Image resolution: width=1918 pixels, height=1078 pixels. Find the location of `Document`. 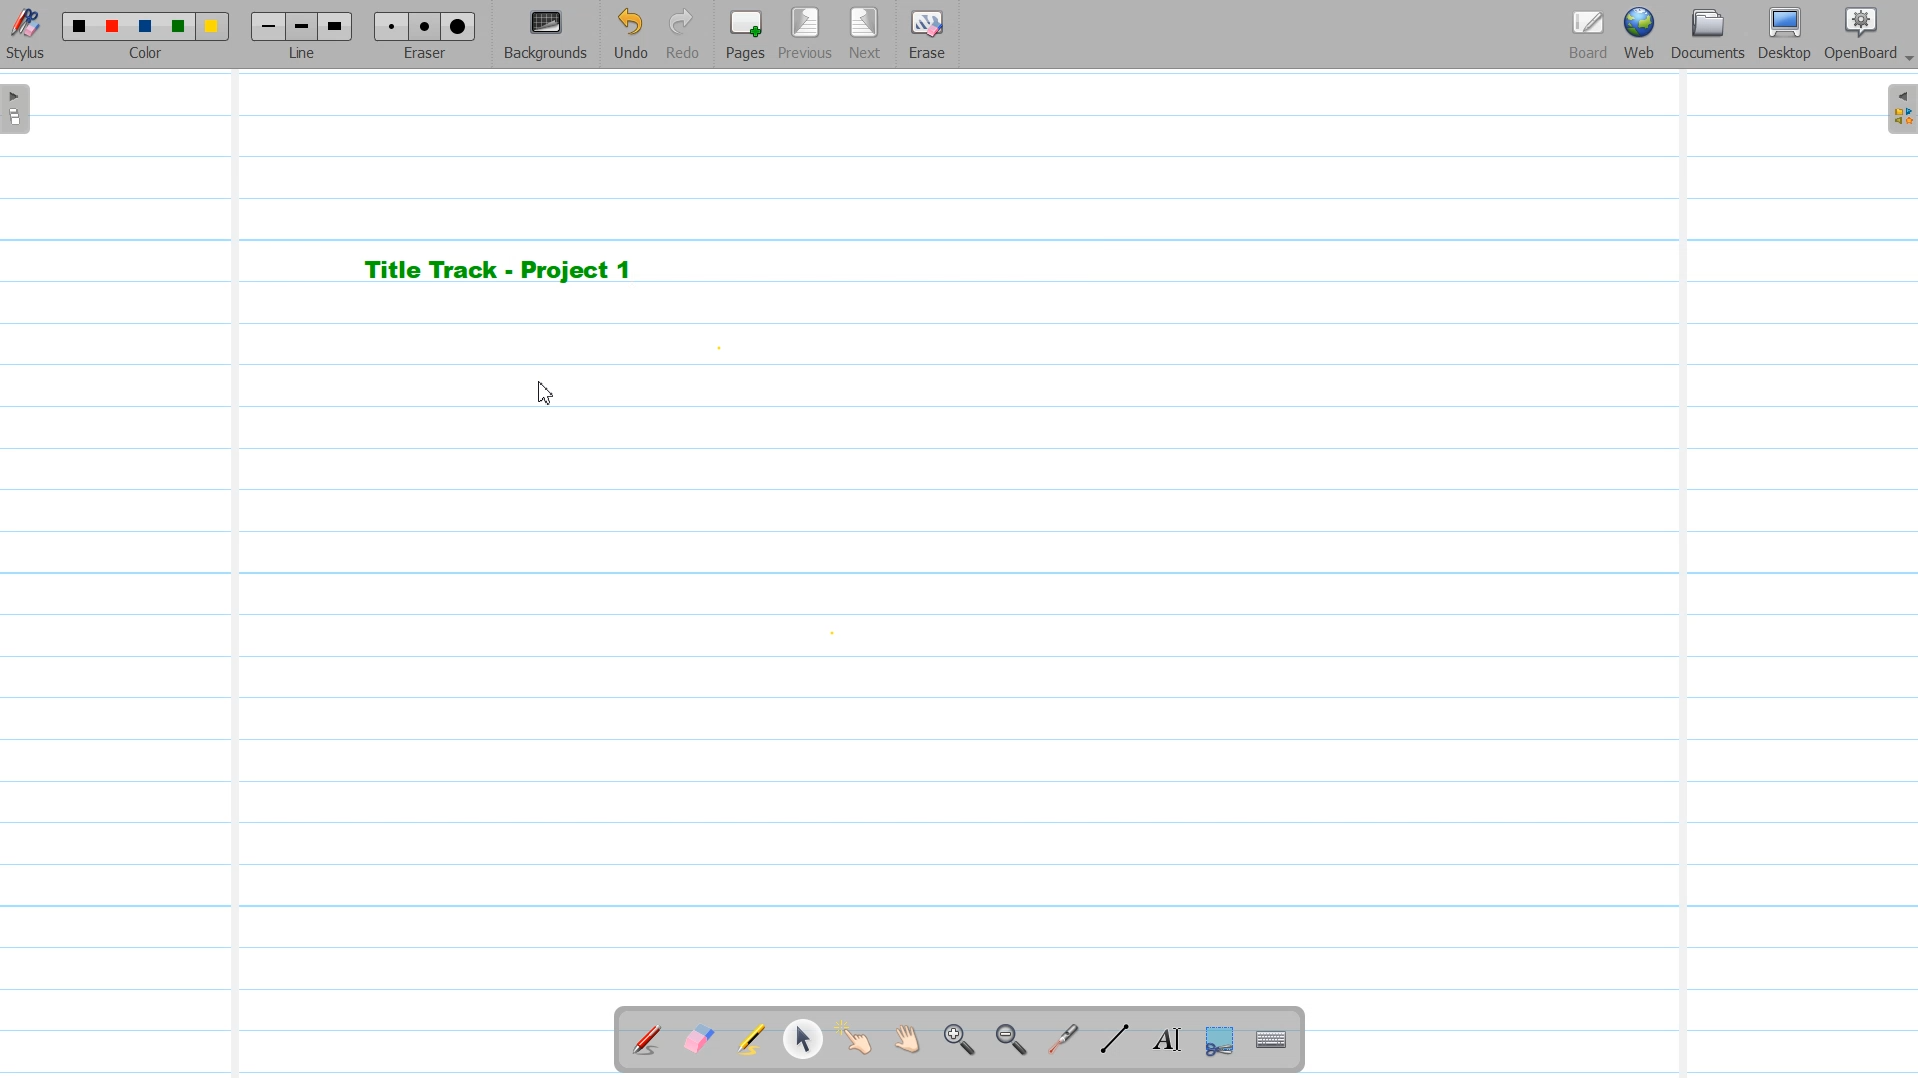

Document is located at coordinates (1710, 34).